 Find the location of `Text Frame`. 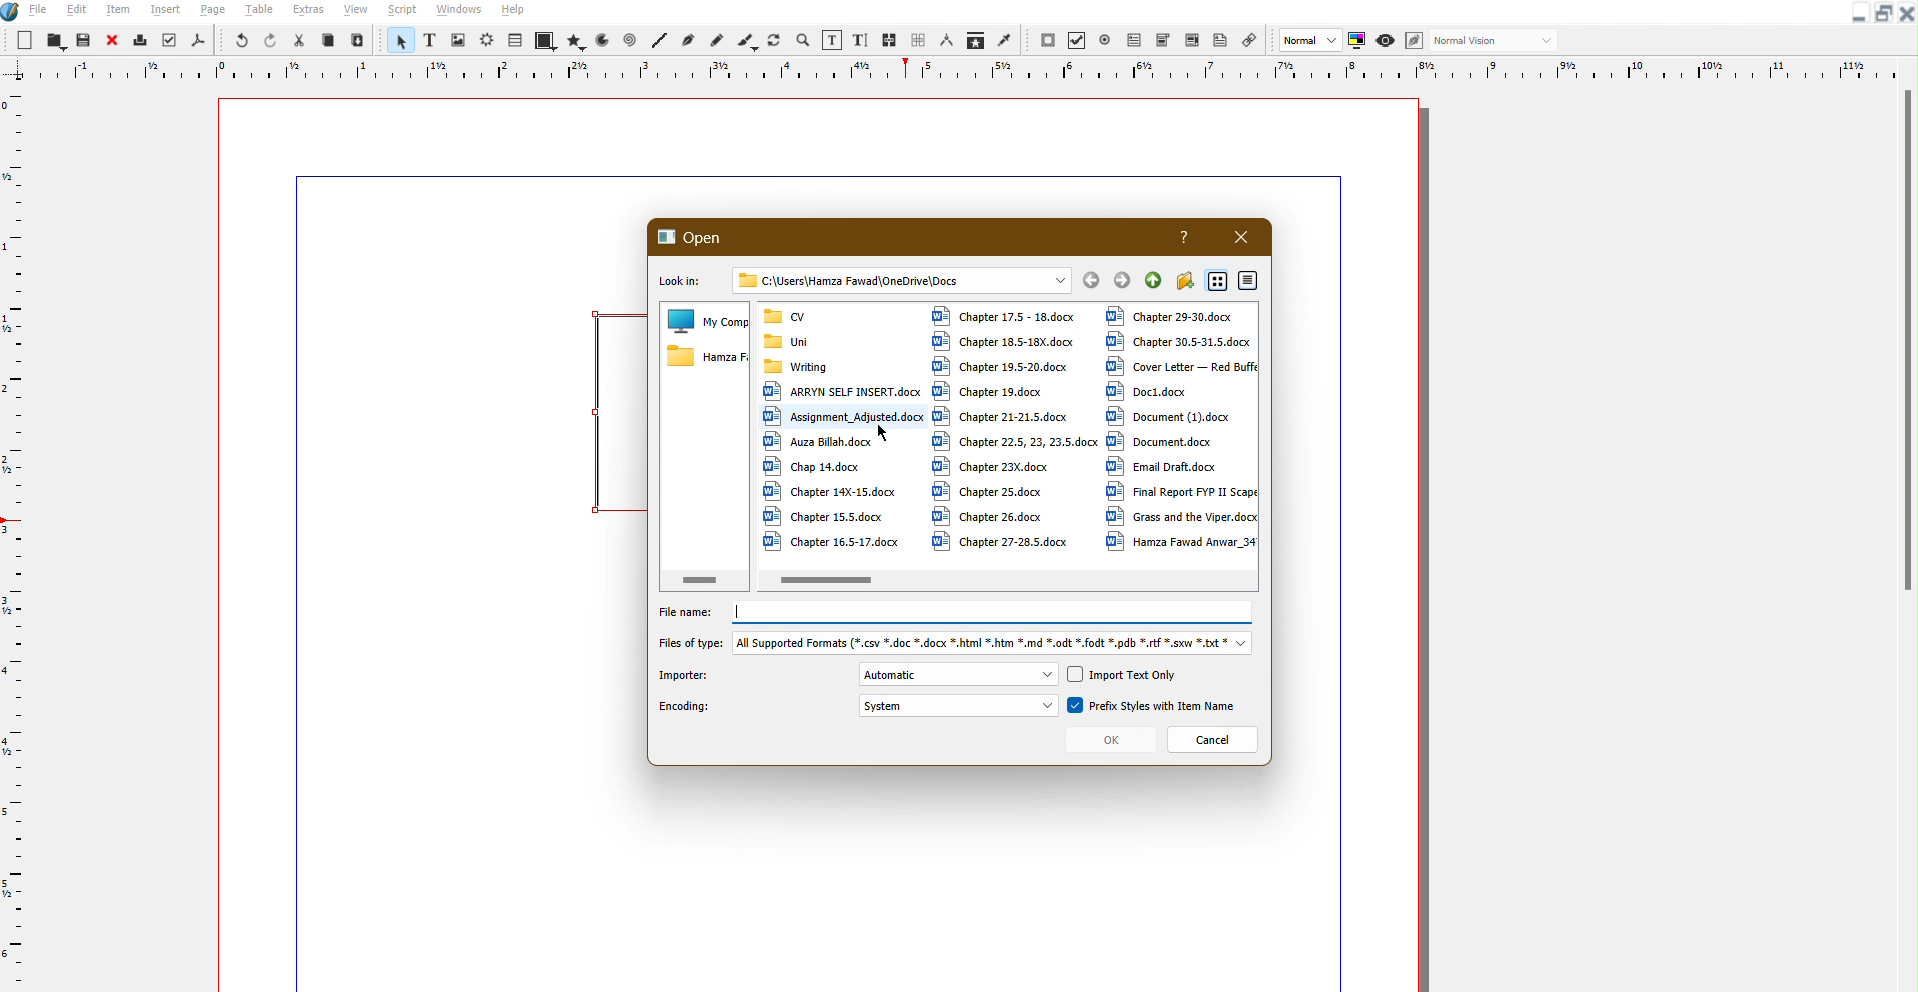

Text Frame is located at coordinates (598, 404).